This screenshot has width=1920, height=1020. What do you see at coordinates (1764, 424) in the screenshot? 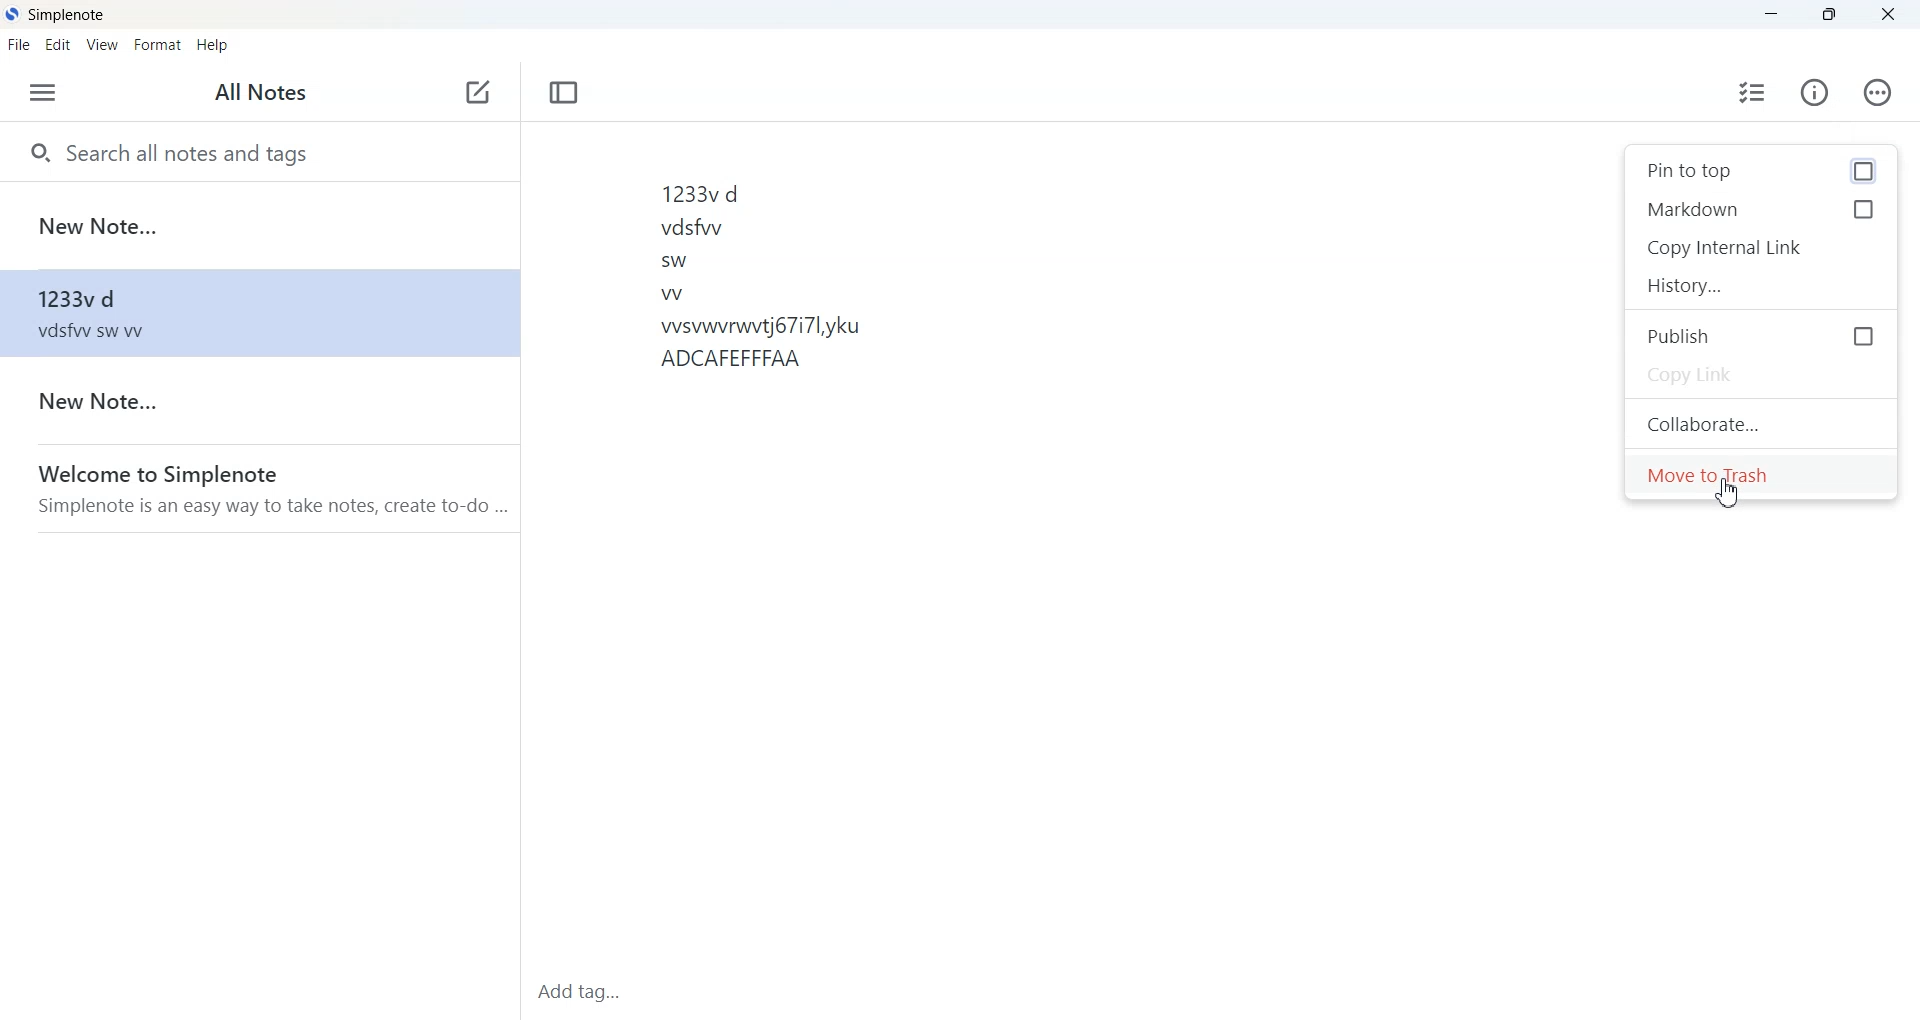
I see `Collaborate...` at bounding box center [1764, 424].